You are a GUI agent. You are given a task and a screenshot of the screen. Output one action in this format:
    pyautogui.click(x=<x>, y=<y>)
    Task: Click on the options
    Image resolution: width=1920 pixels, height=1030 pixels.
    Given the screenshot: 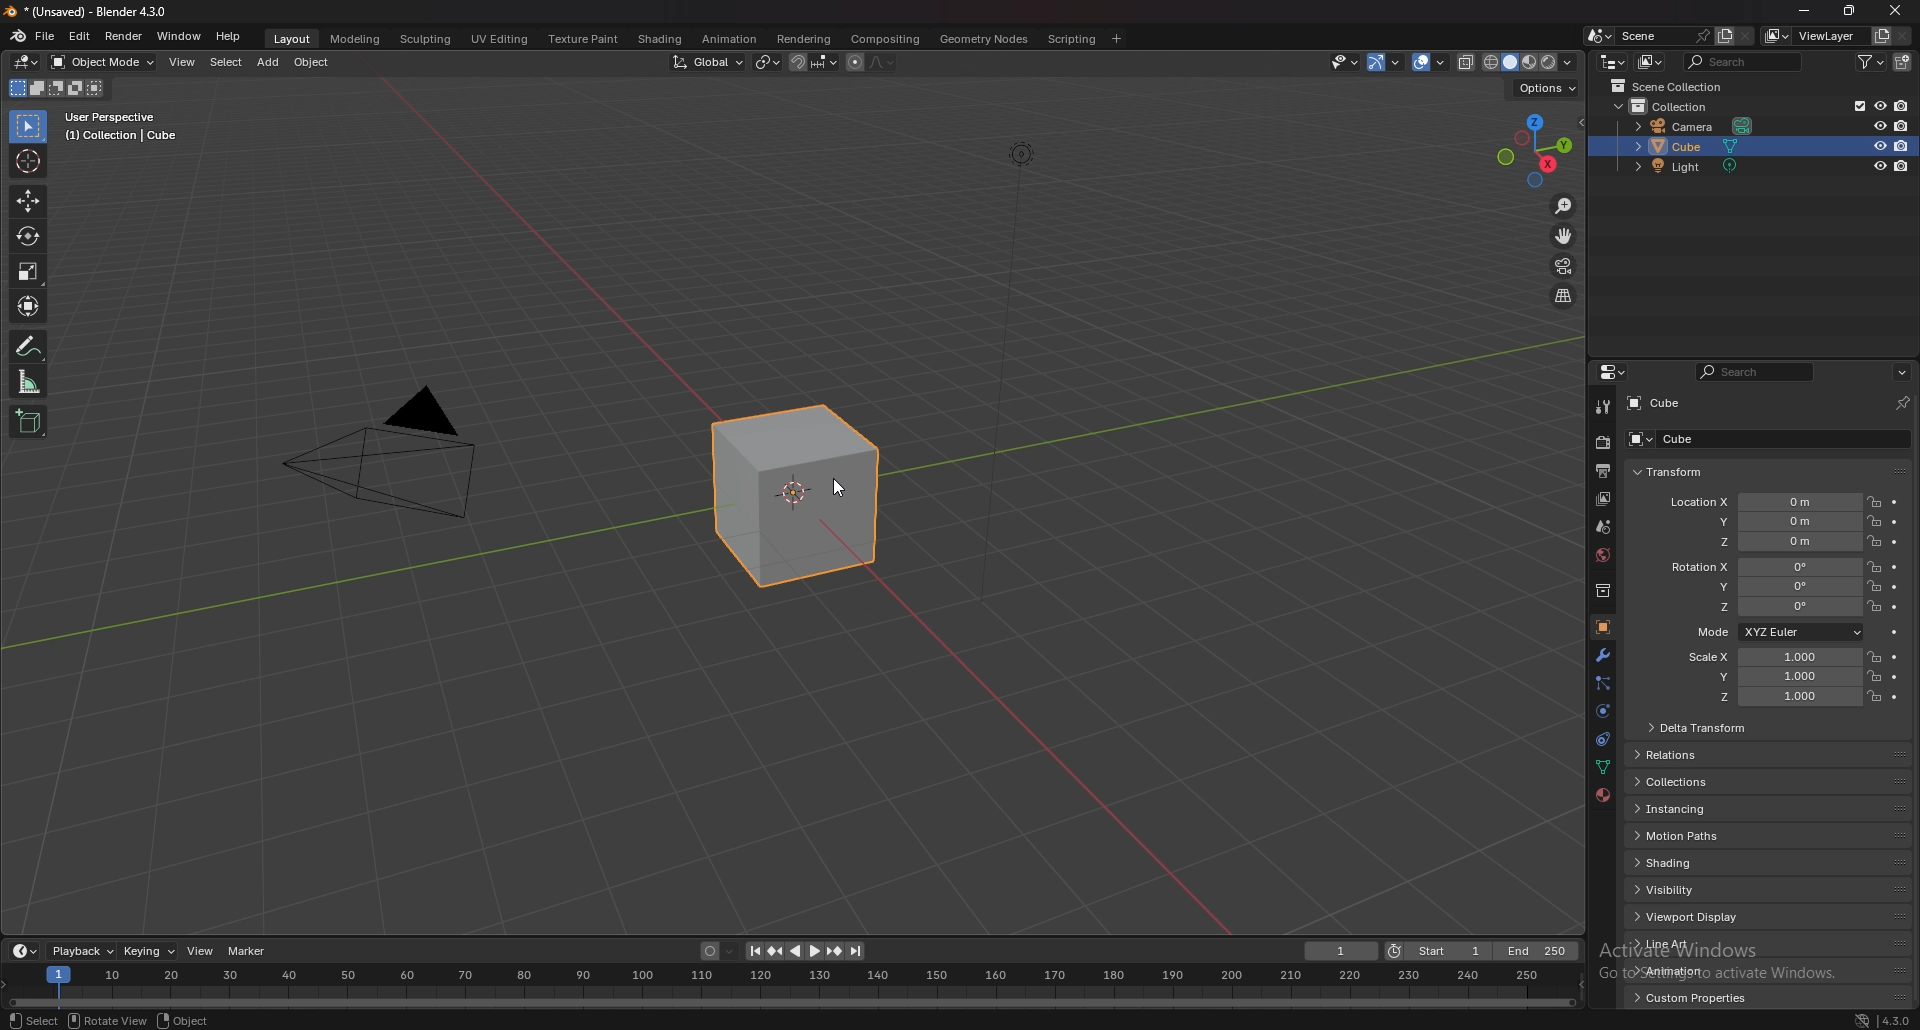 What is the action you would take?
    pyautogui.click(x=1901, y=371)
    